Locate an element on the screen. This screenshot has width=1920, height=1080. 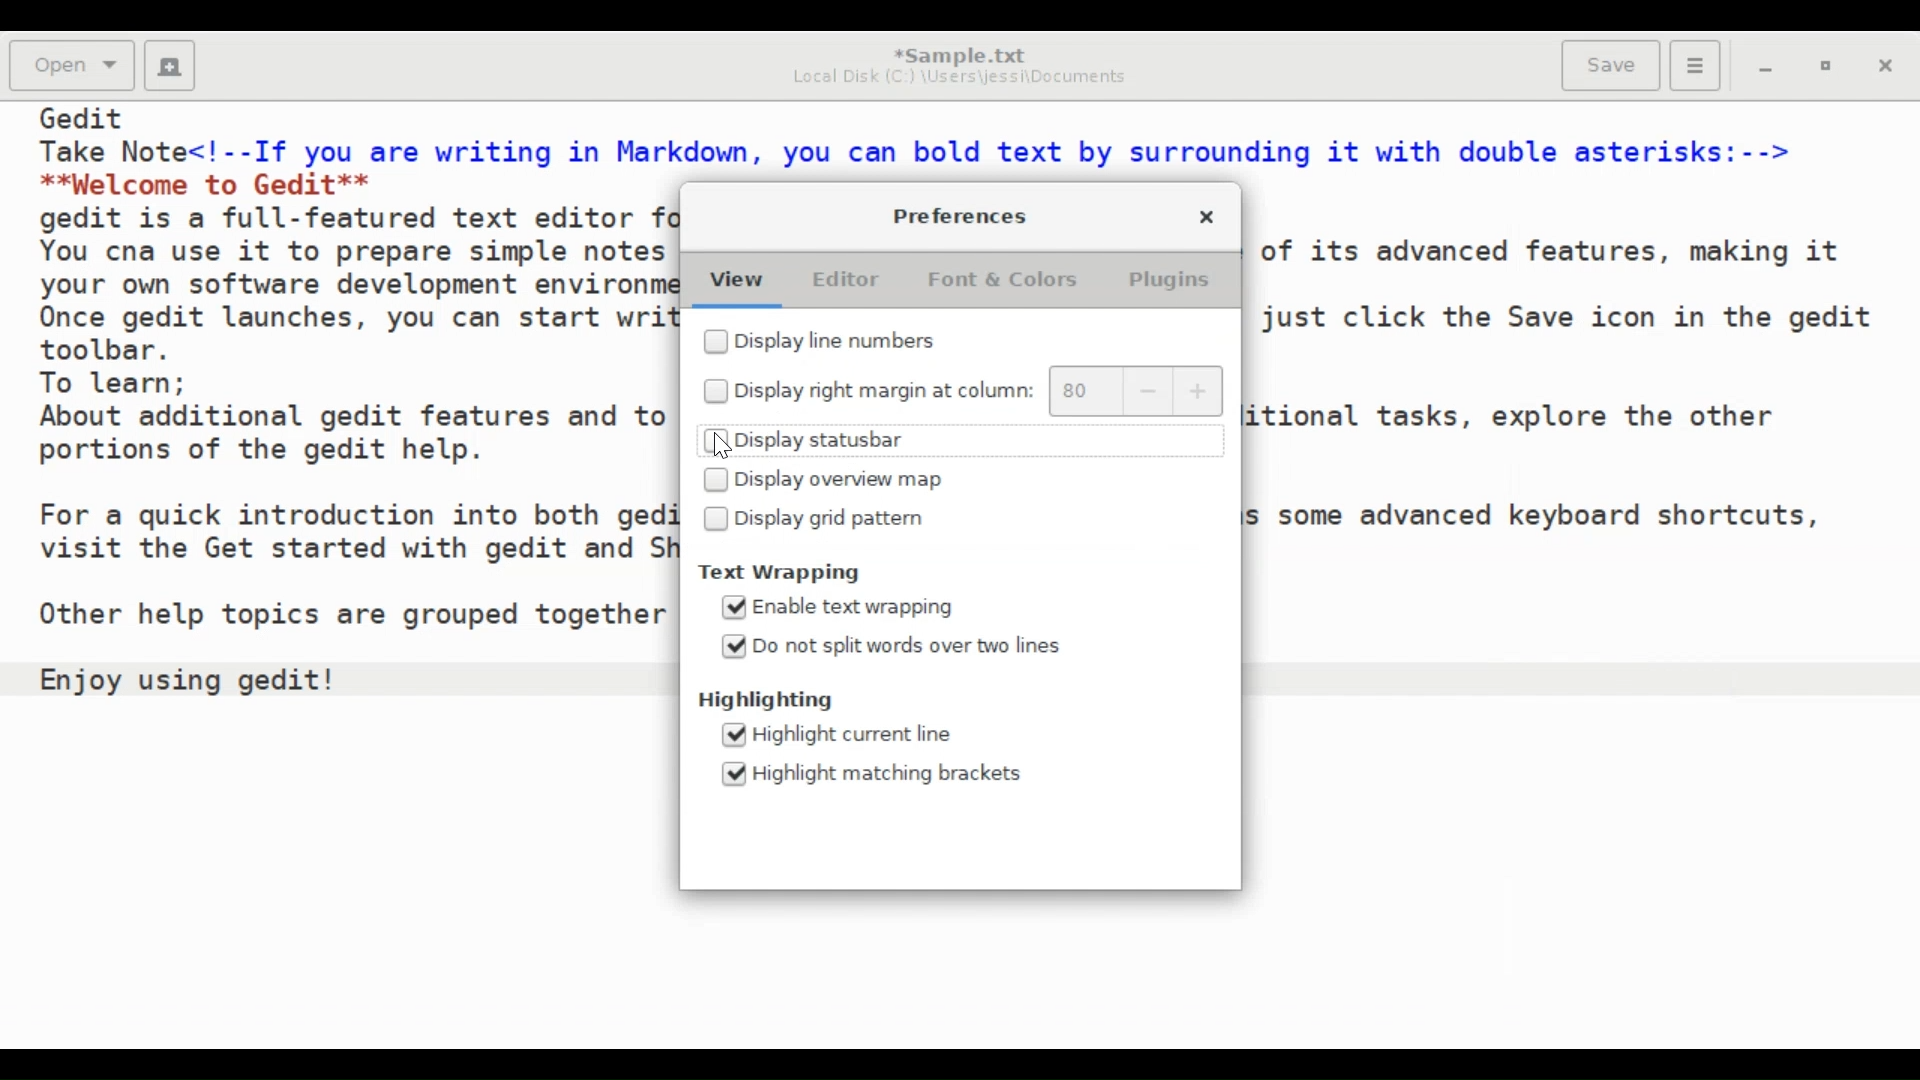
(un)select Display statusbar is located at coordinates (809, 441).